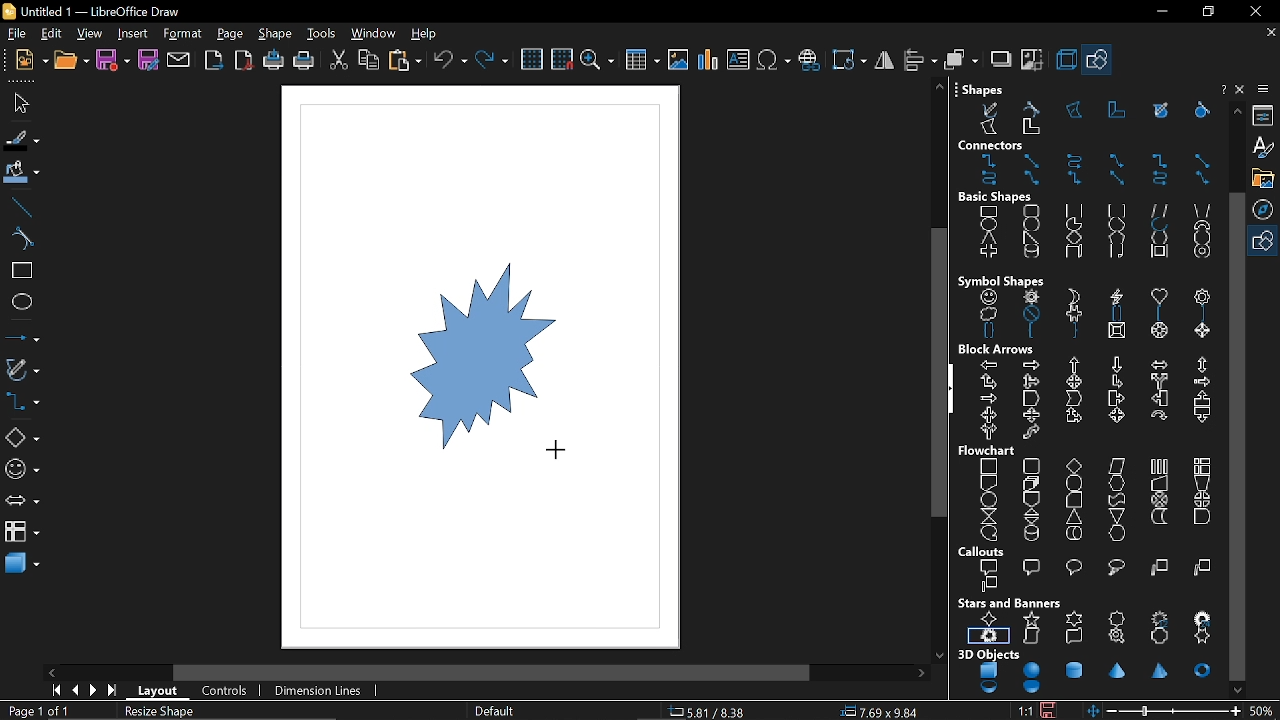 The height and width of the screenshot is (720, 1280). Describe the element at coordinates (1086, 226) in the screenshot. I see `Basic shapes` at that location.